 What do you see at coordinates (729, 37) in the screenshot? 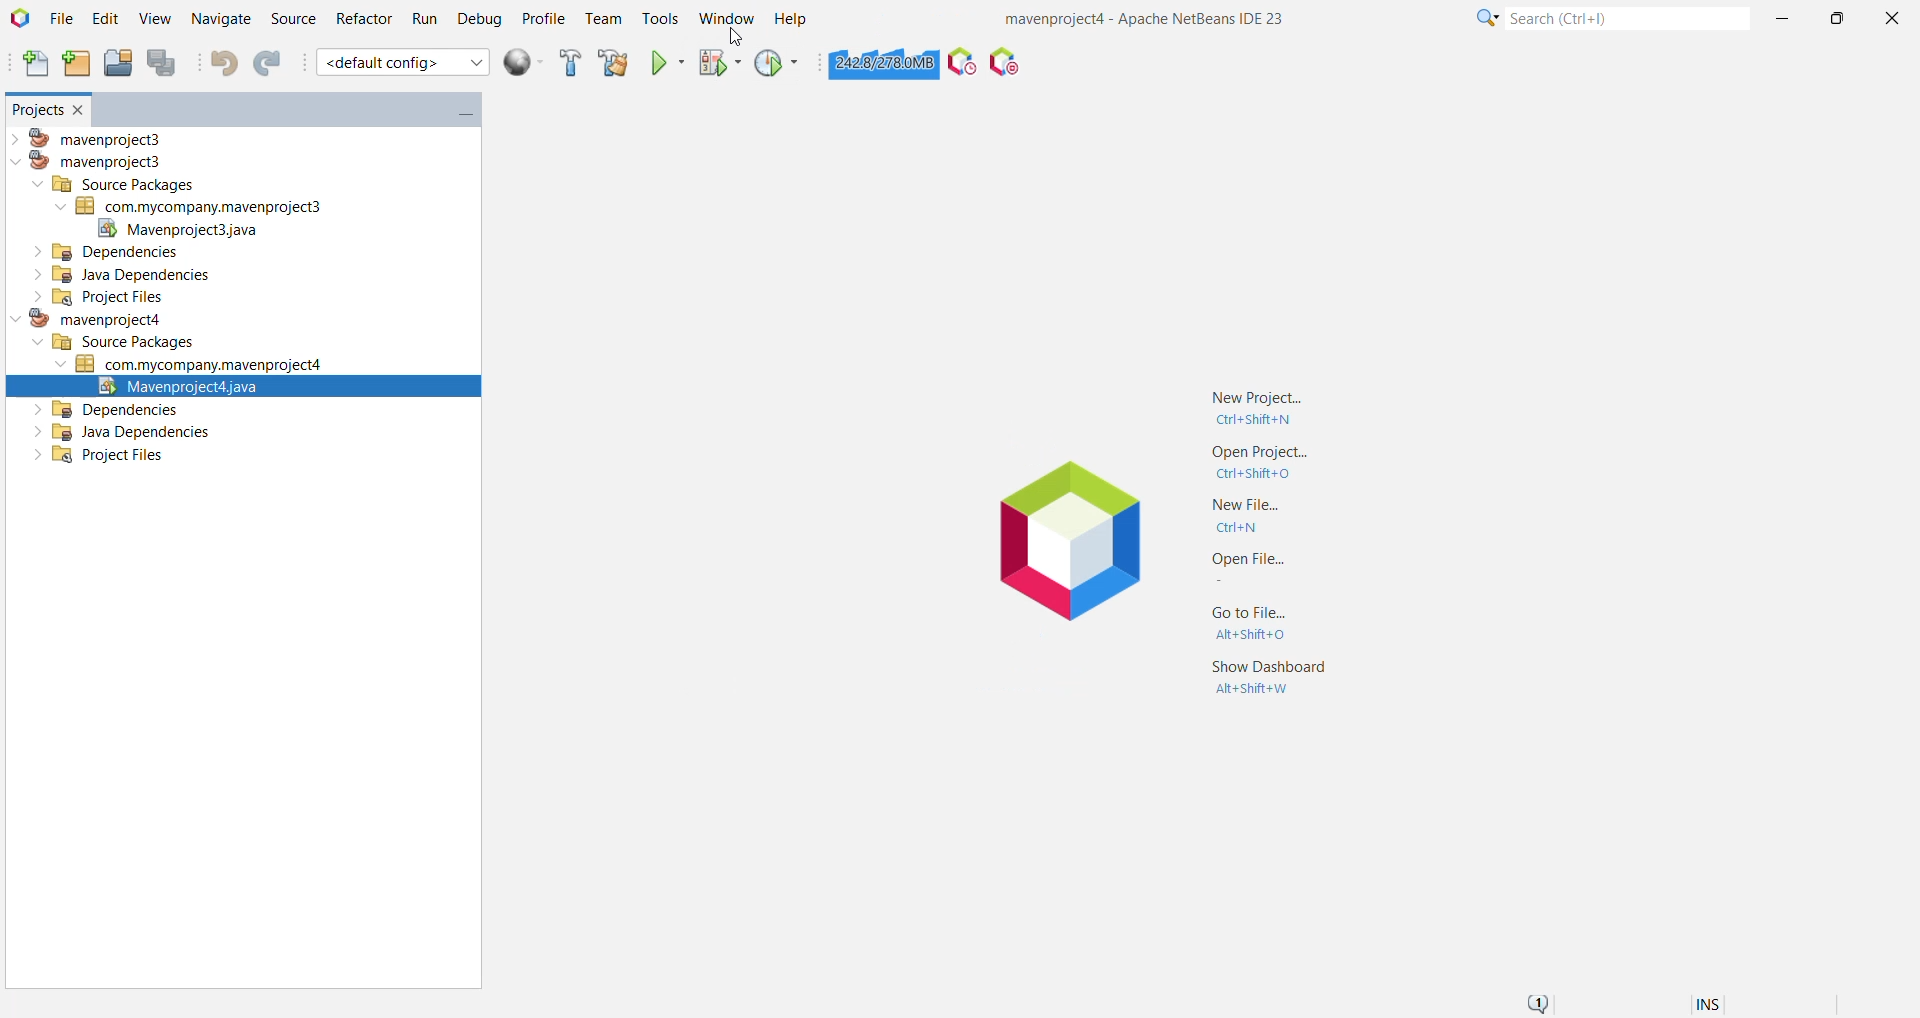
I see `Cursor` at bounding box center [729, 37].